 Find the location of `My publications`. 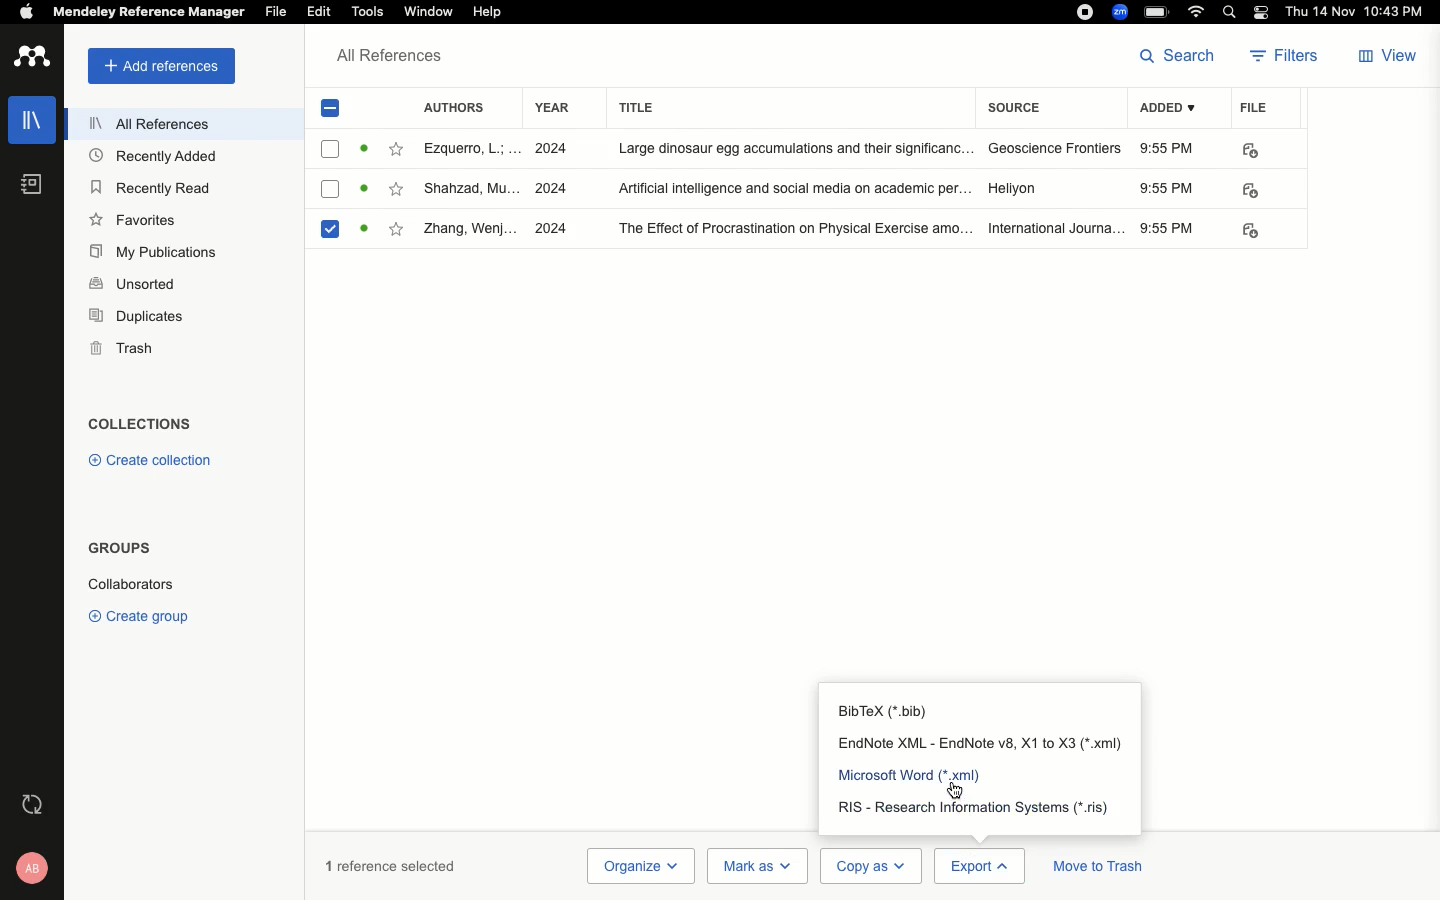

My publications is located at coordinates (158, 253).